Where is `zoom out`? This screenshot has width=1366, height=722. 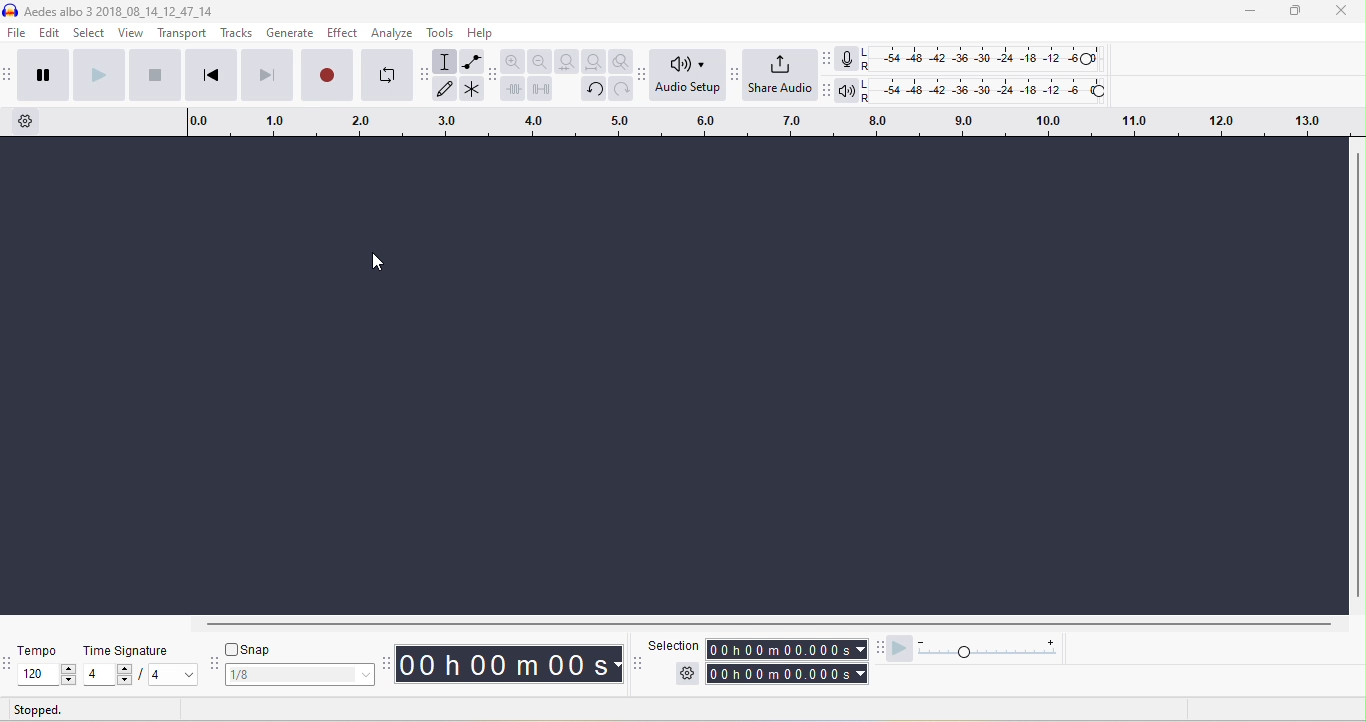
zoom out is located at coordinates (540, 61).